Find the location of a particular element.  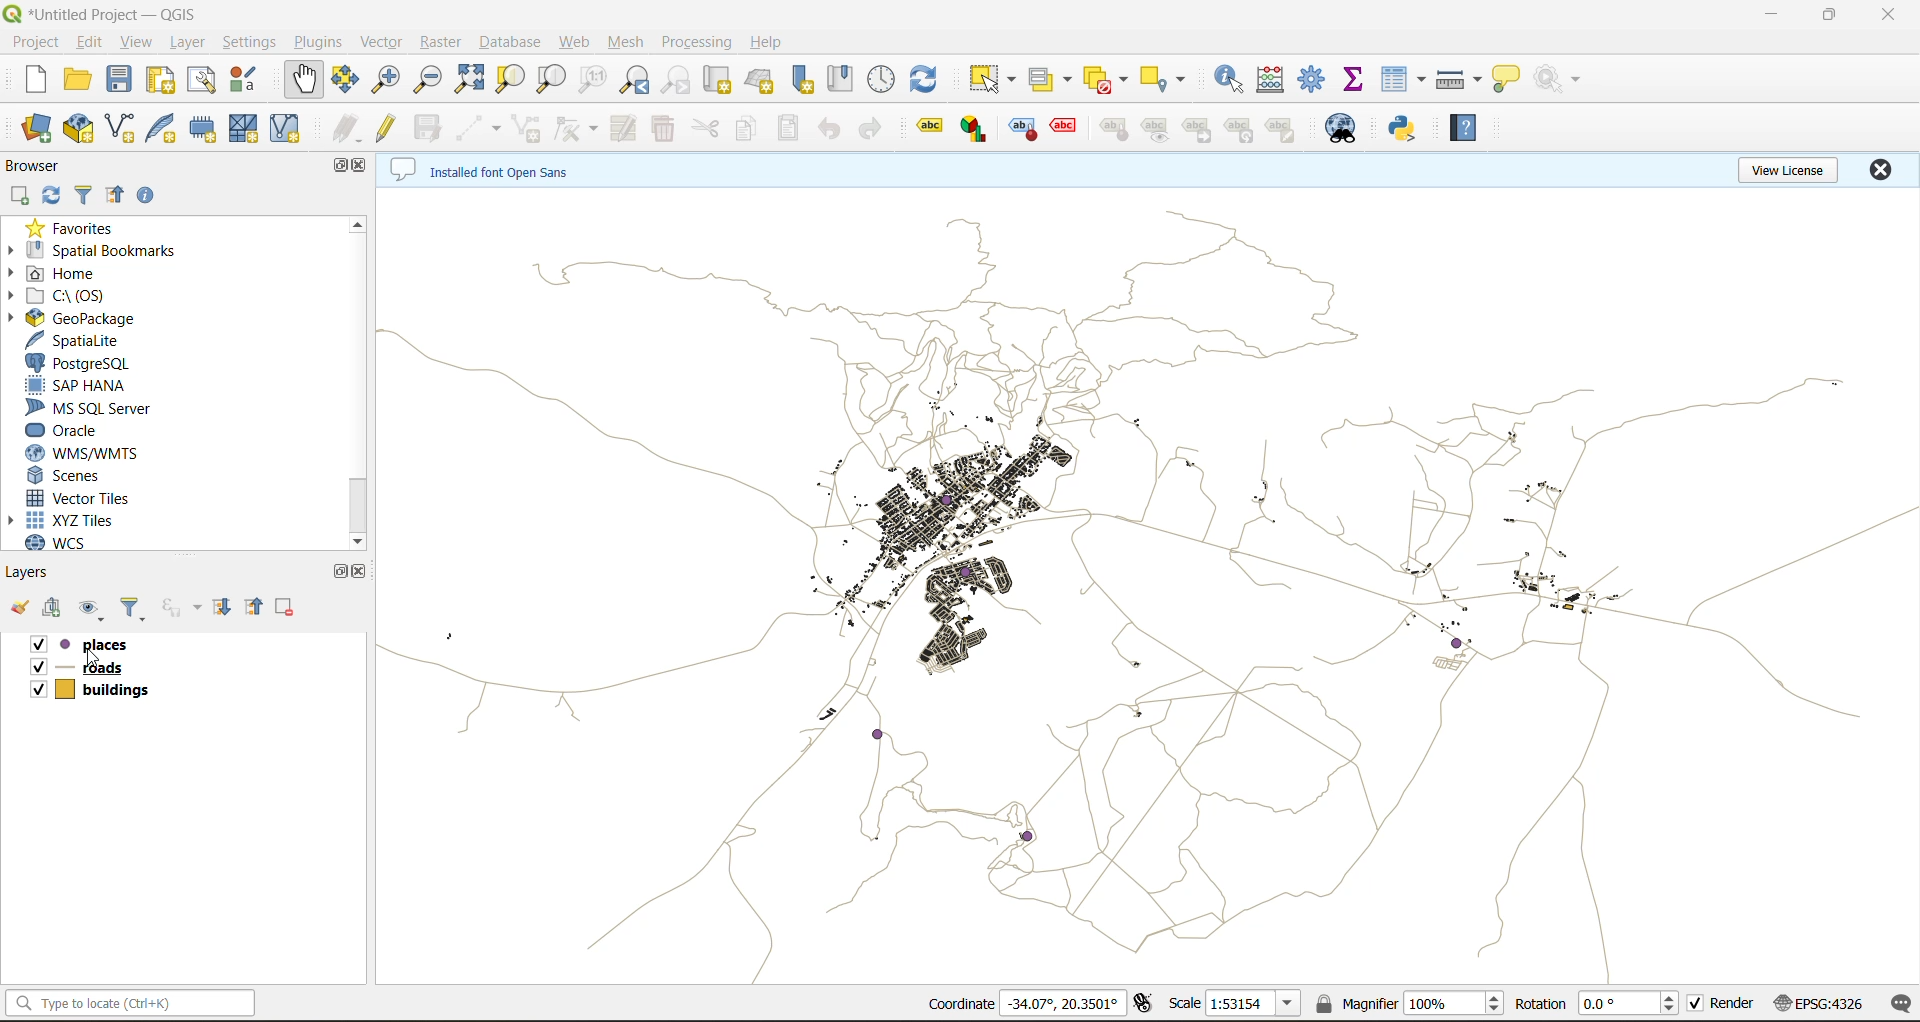

cut is located at coordinates (708, 130).